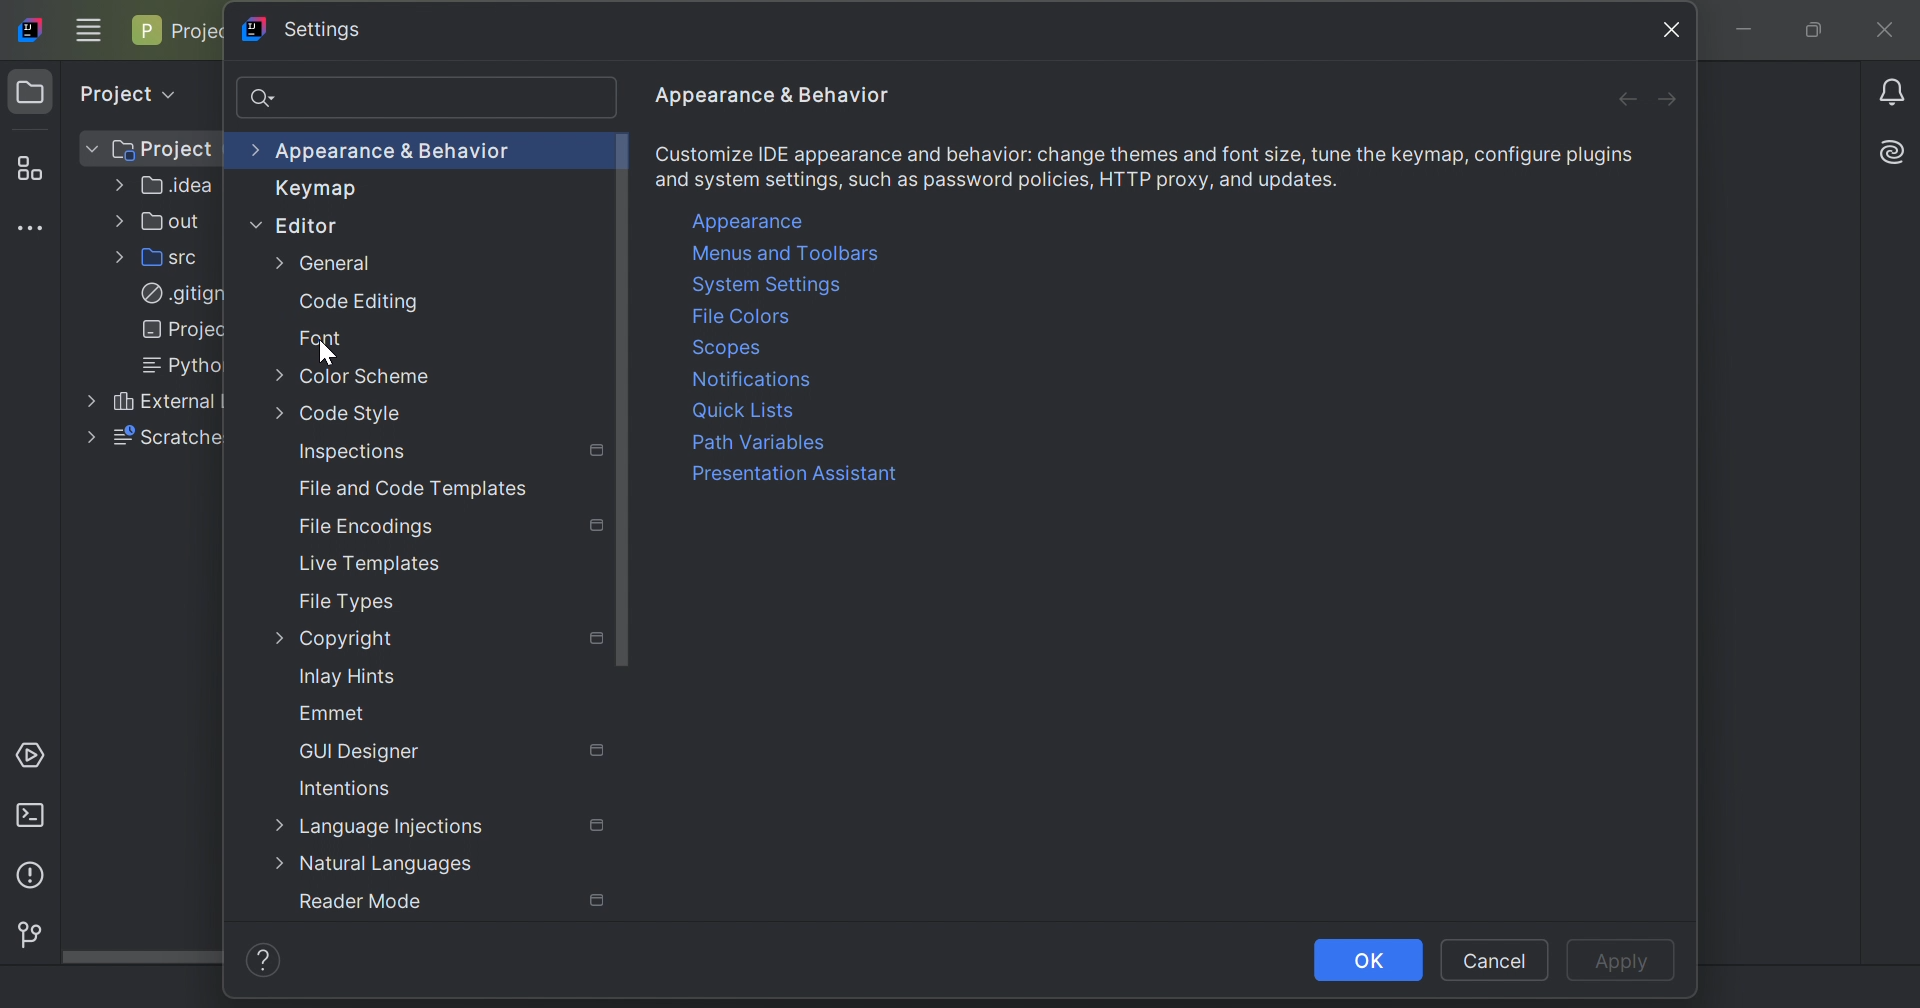 This screenshot has height=1008, width=1920. What do you see at coordinates (745, 314) in the screenshot?
I see `File Colours` at bounding box center [745, 314].